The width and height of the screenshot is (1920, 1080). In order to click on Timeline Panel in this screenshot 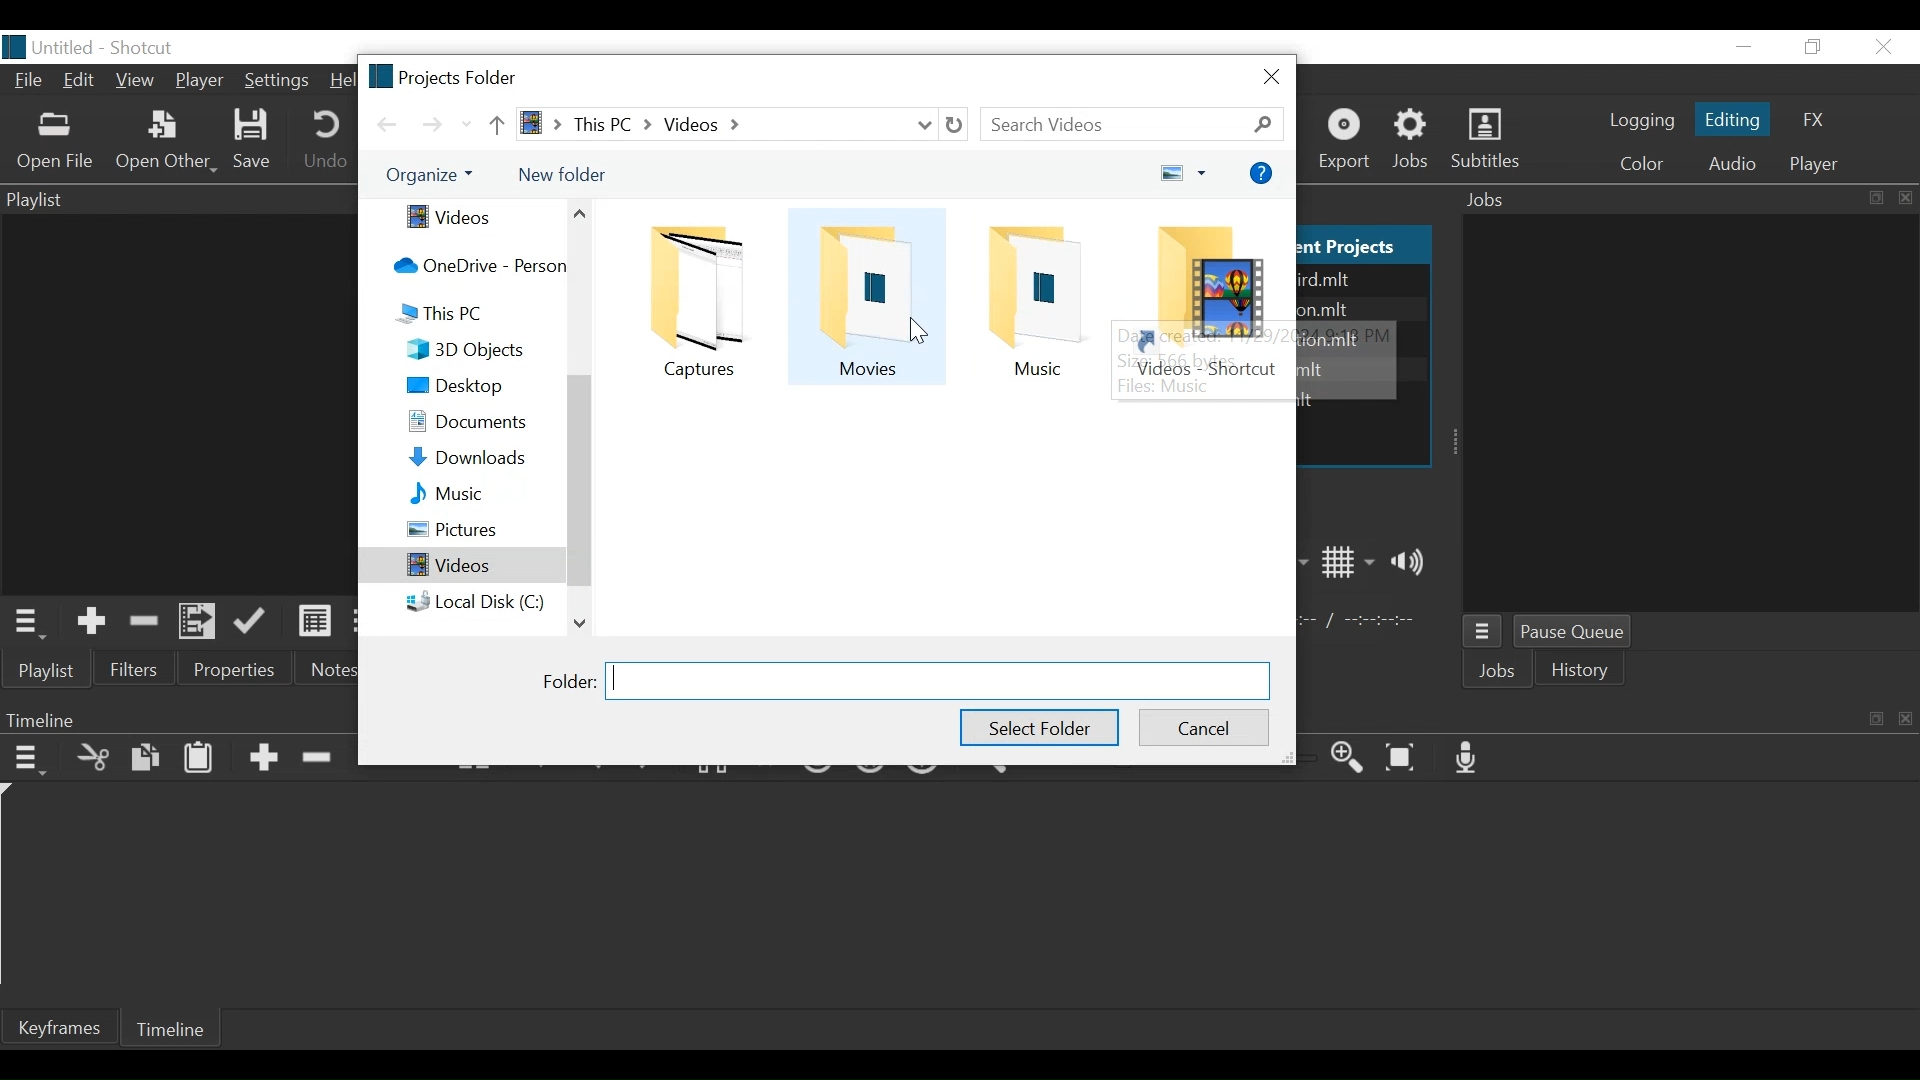, I will do `click(177, 720)`.